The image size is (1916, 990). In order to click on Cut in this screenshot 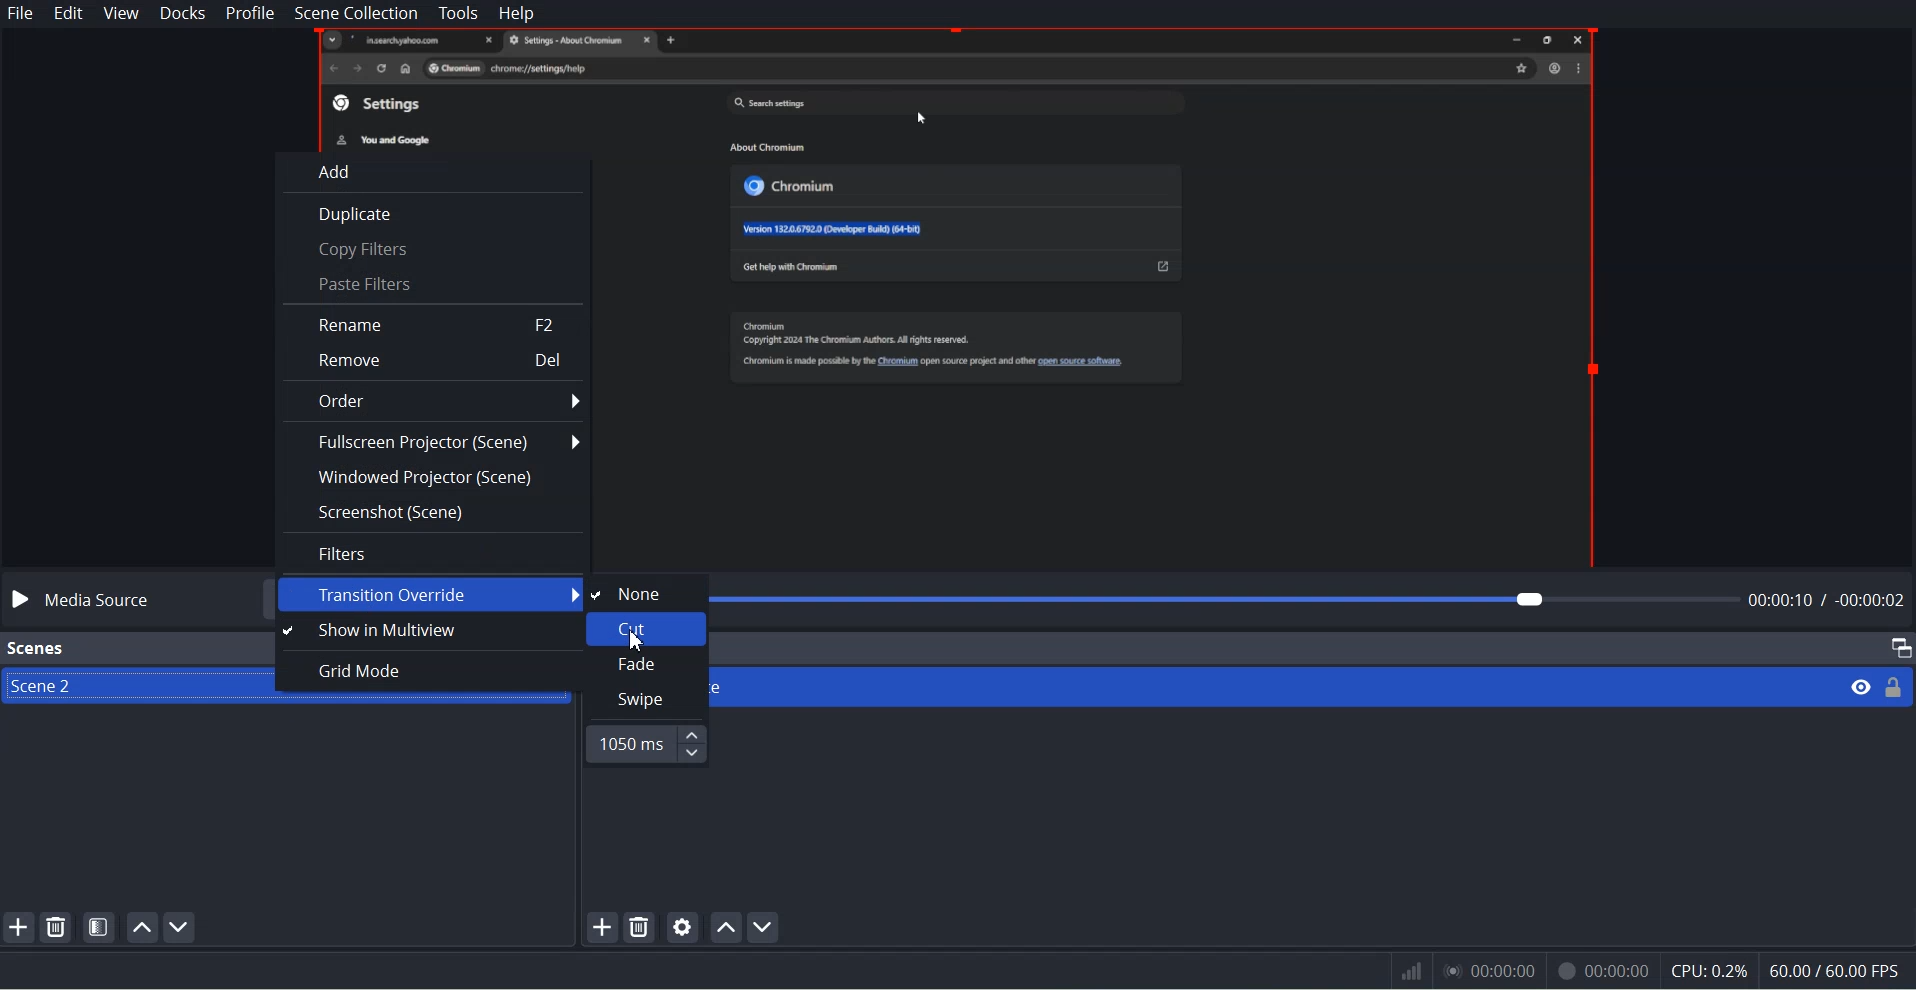, I will do `click(647, 628)`.